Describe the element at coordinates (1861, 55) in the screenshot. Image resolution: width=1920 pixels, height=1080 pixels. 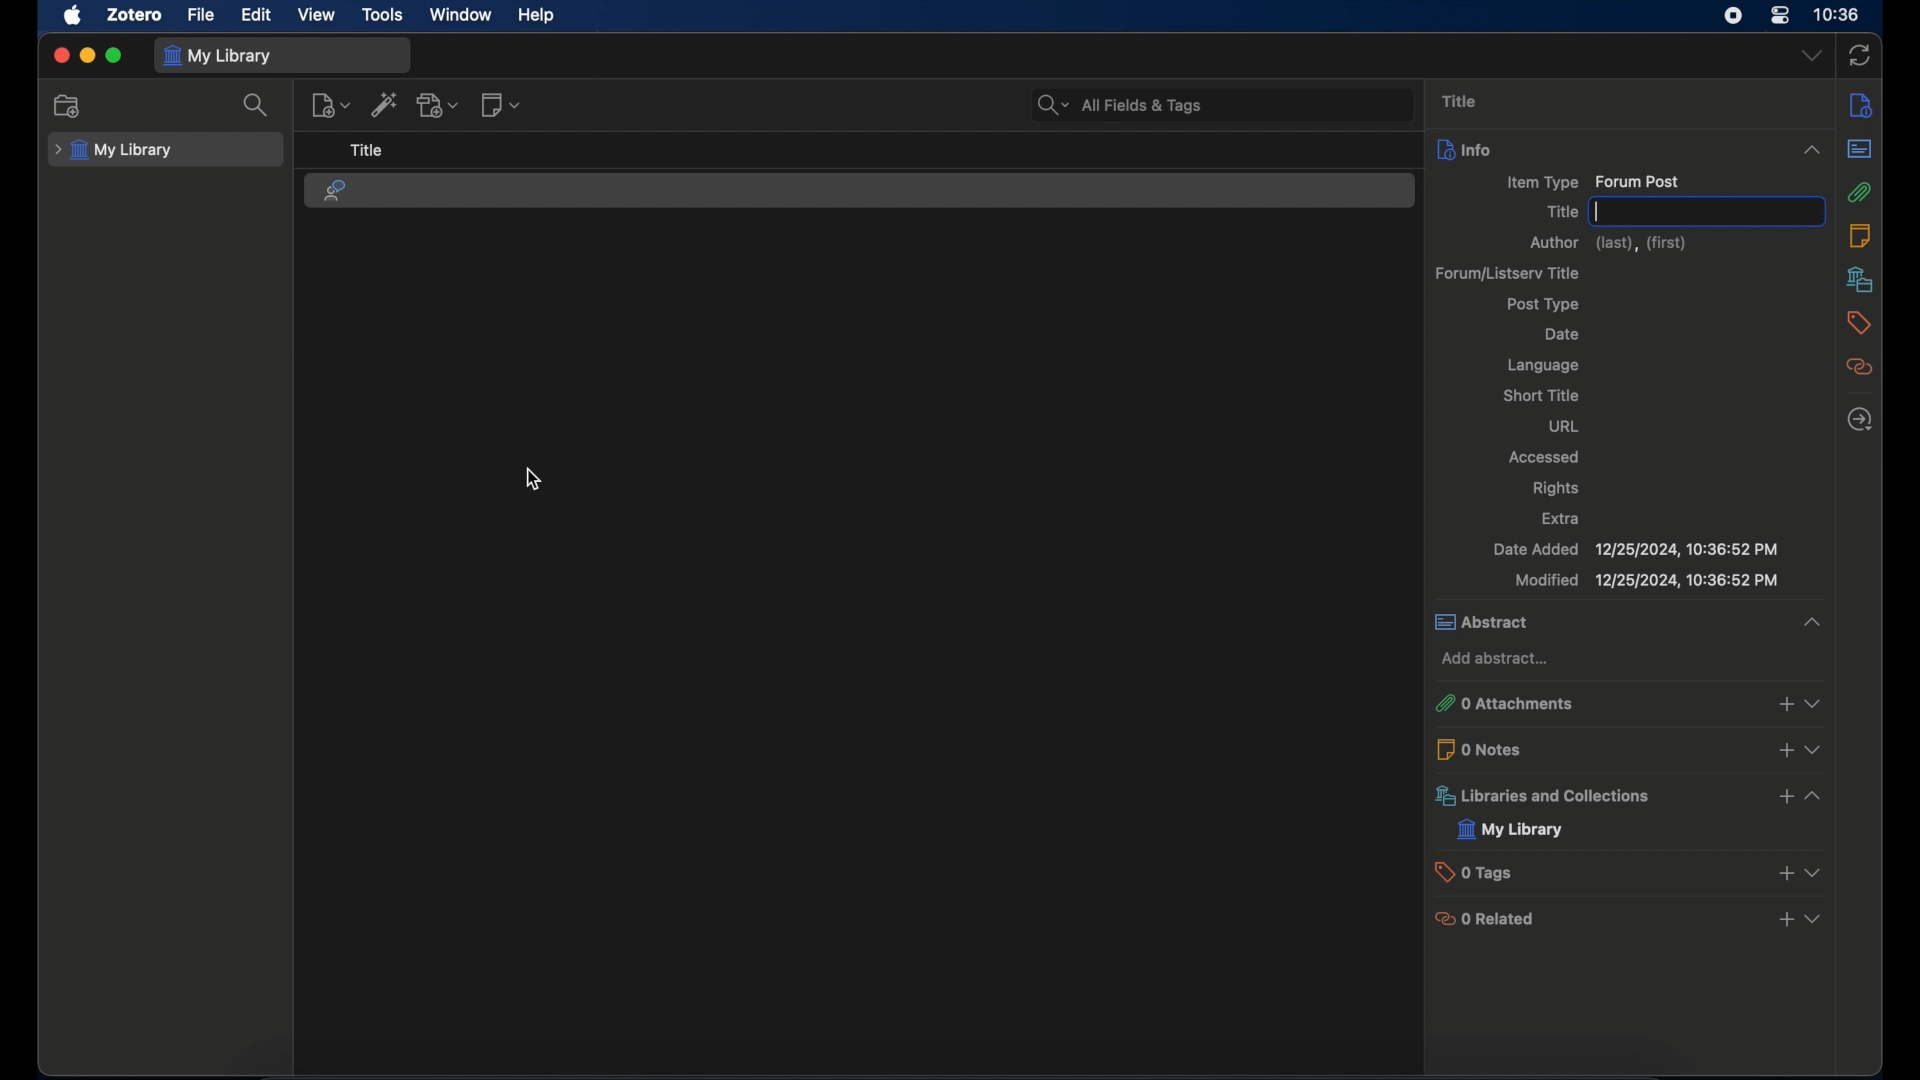
I see `sync` at that location.